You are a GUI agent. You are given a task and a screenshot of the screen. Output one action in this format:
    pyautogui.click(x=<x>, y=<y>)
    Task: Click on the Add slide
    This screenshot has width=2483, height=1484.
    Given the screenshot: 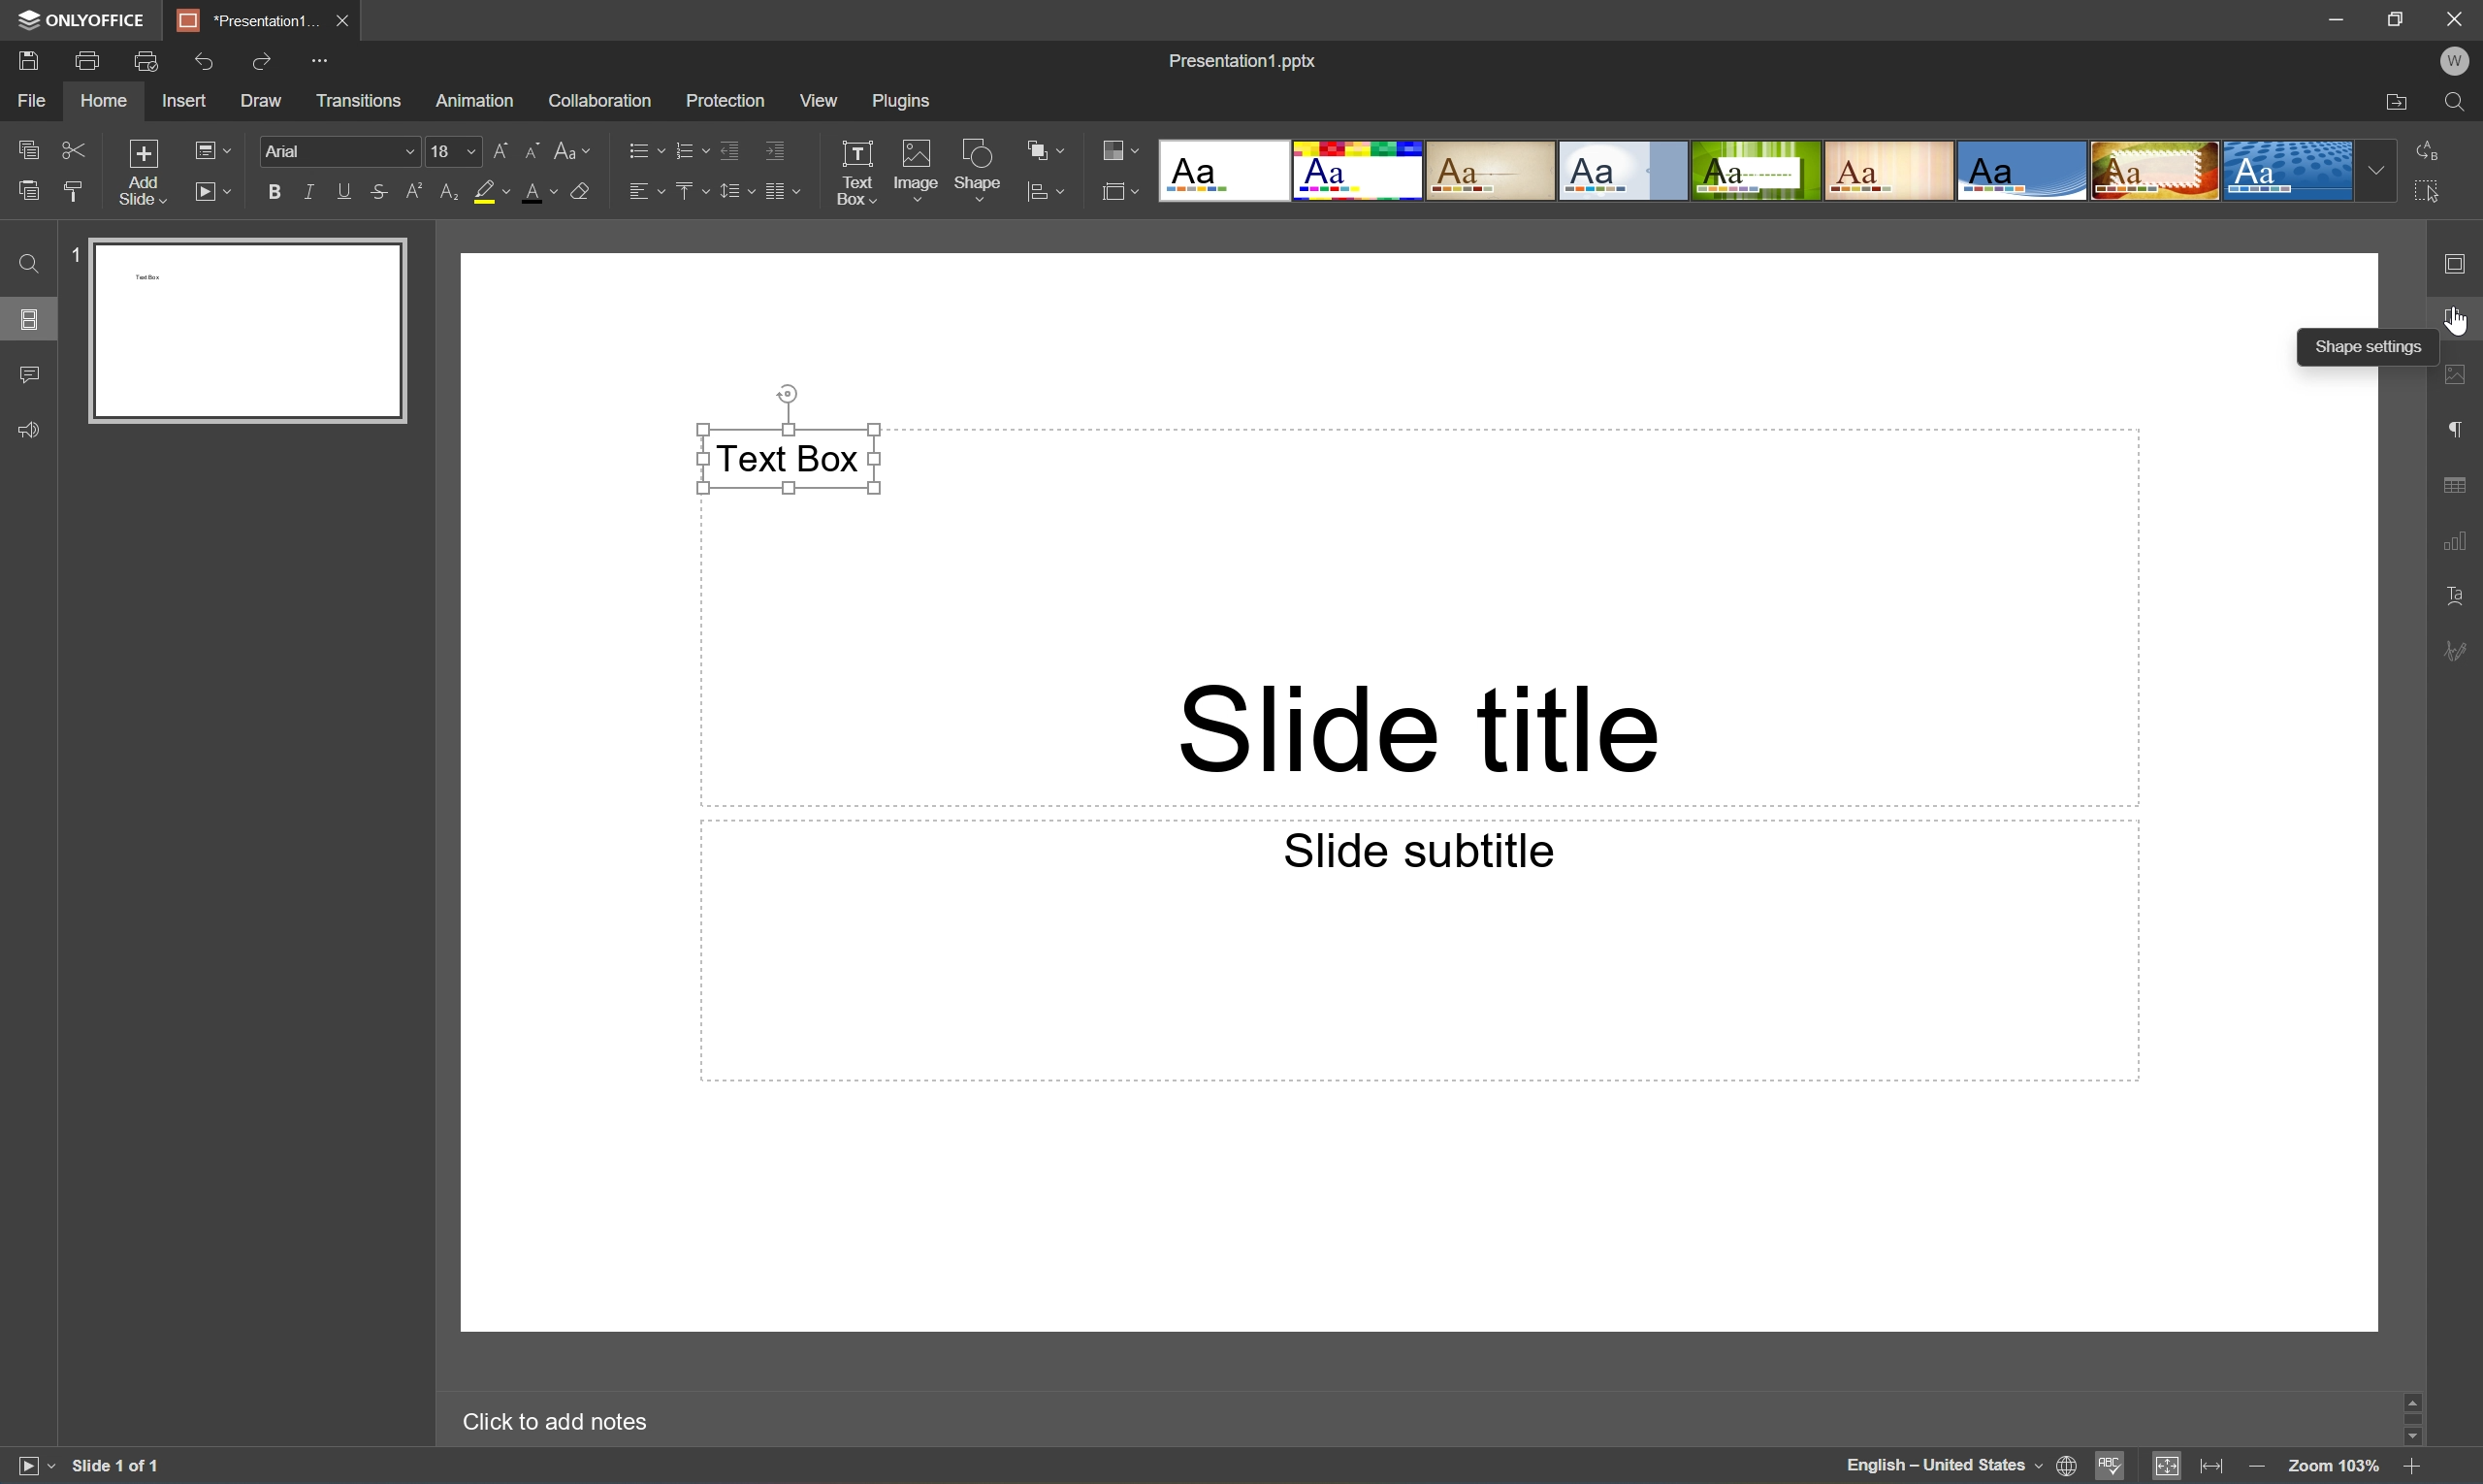 What is the action you would take?
    pyautogui.click(x=143, y=172)
    